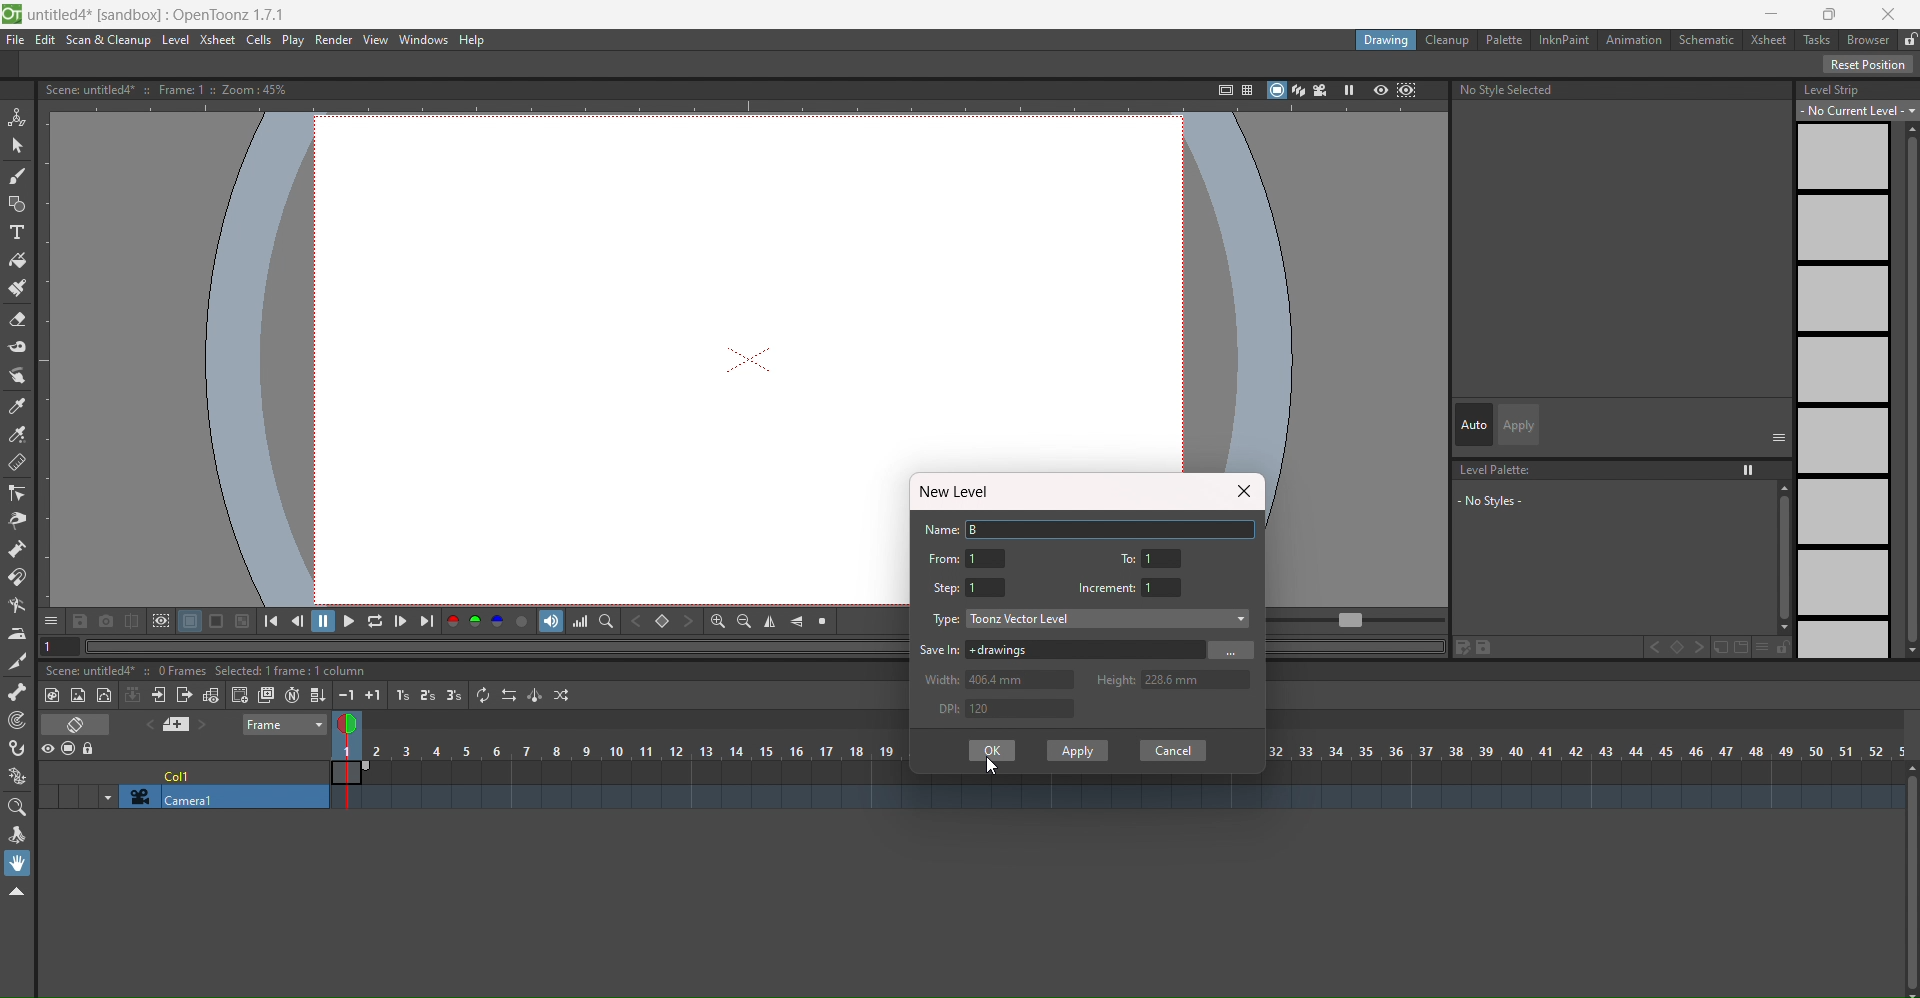  What do you see at coordinates (190, 621) in the screenshot?
I see `tool` at bounding box center [190, 621].